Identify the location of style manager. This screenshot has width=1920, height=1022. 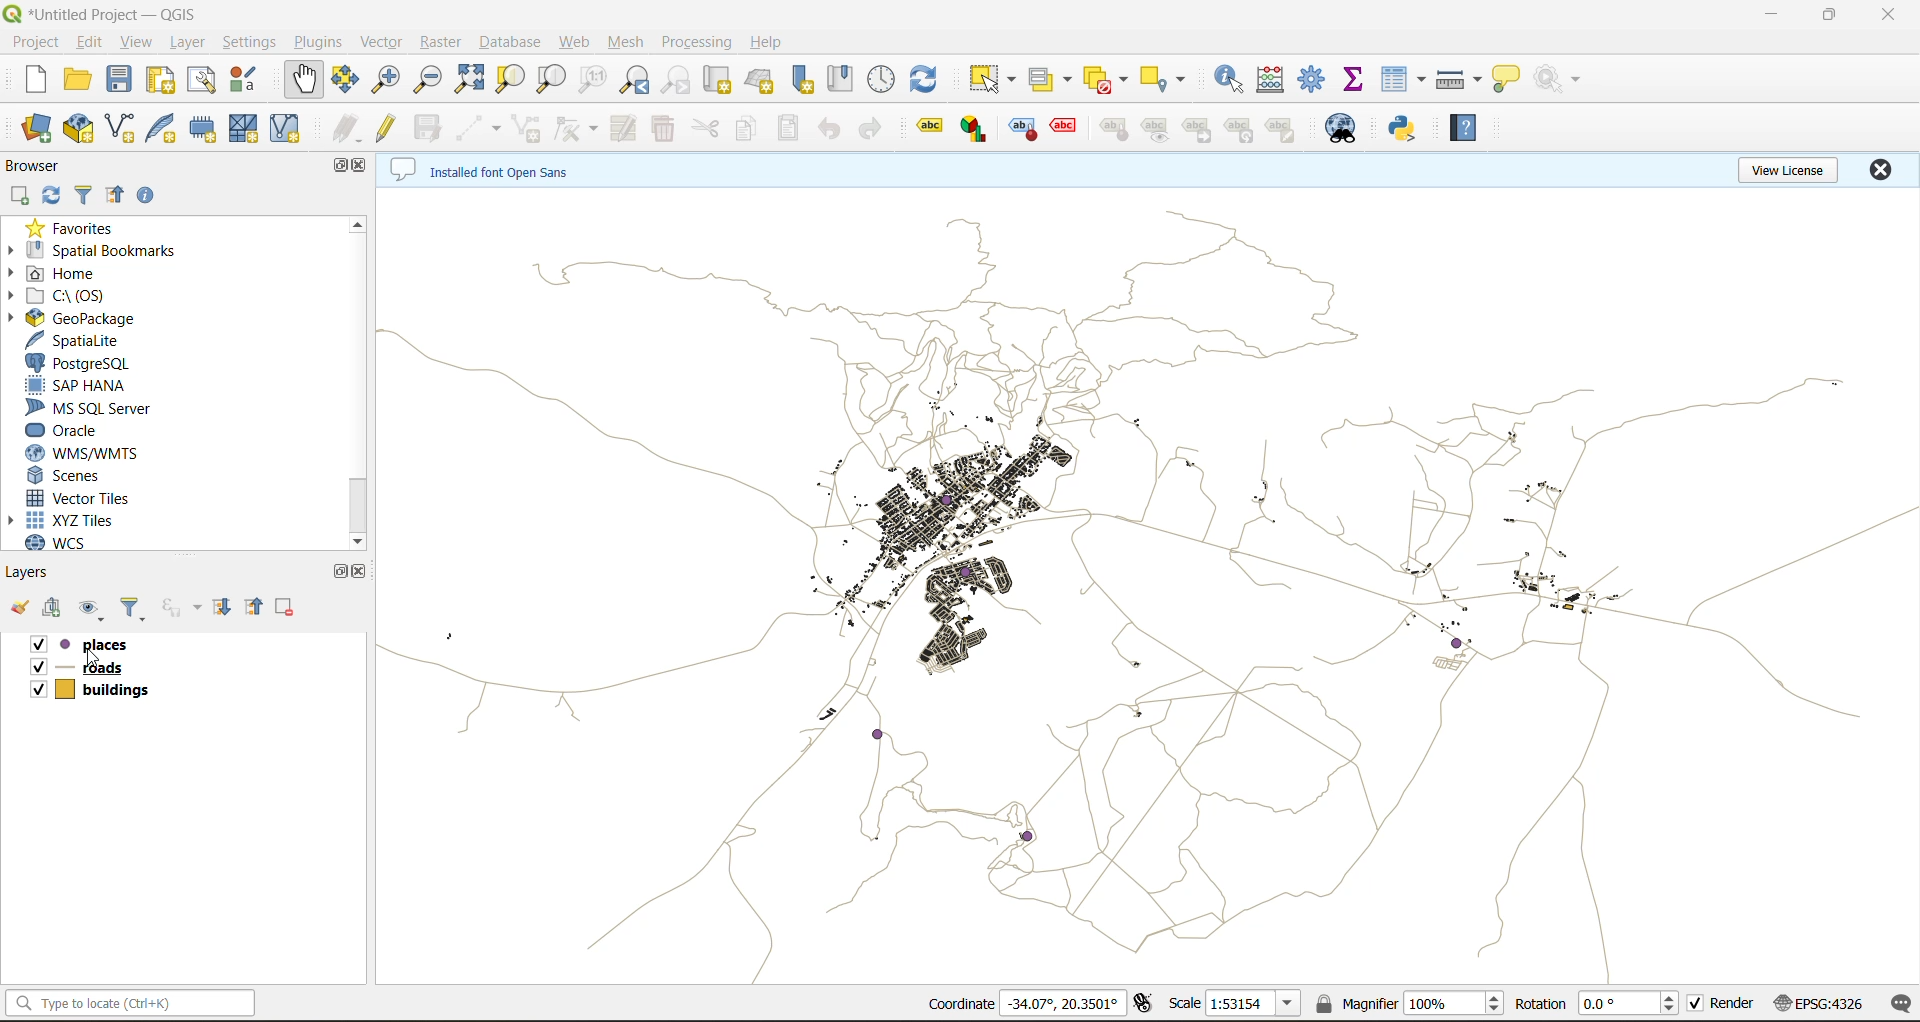
(251, 80).